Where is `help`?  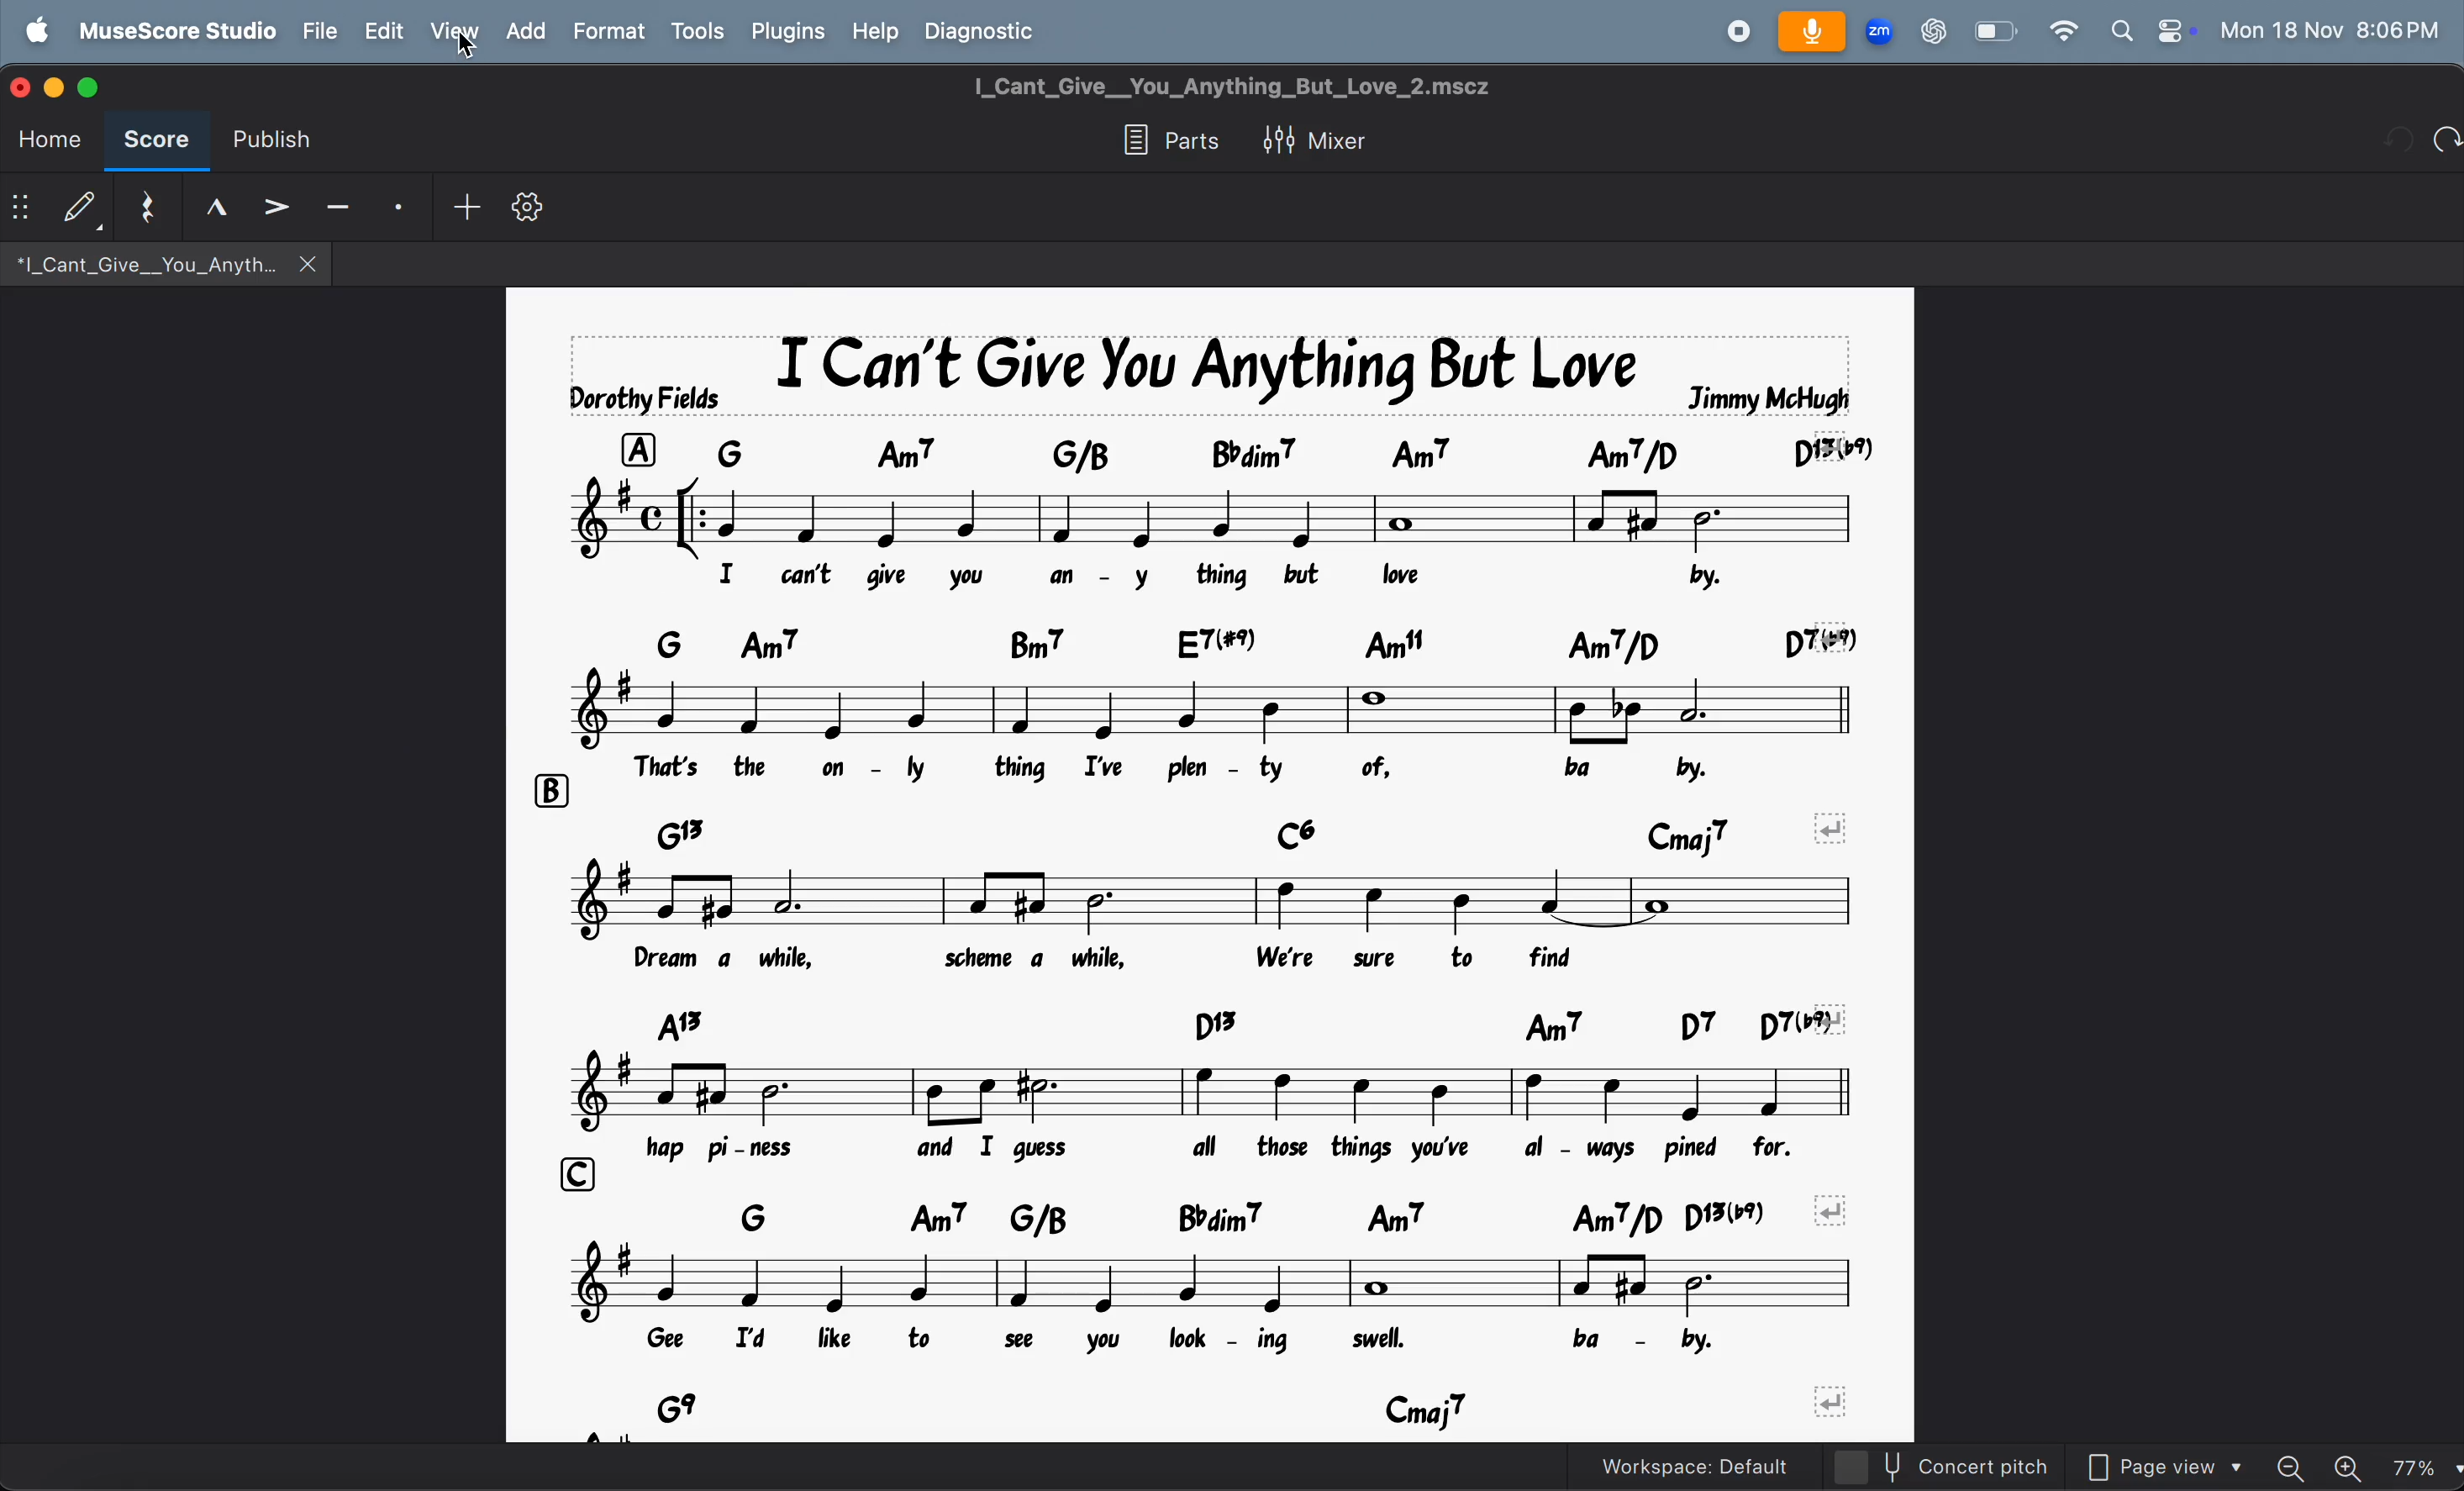
help is located at coordinates (878, 34).